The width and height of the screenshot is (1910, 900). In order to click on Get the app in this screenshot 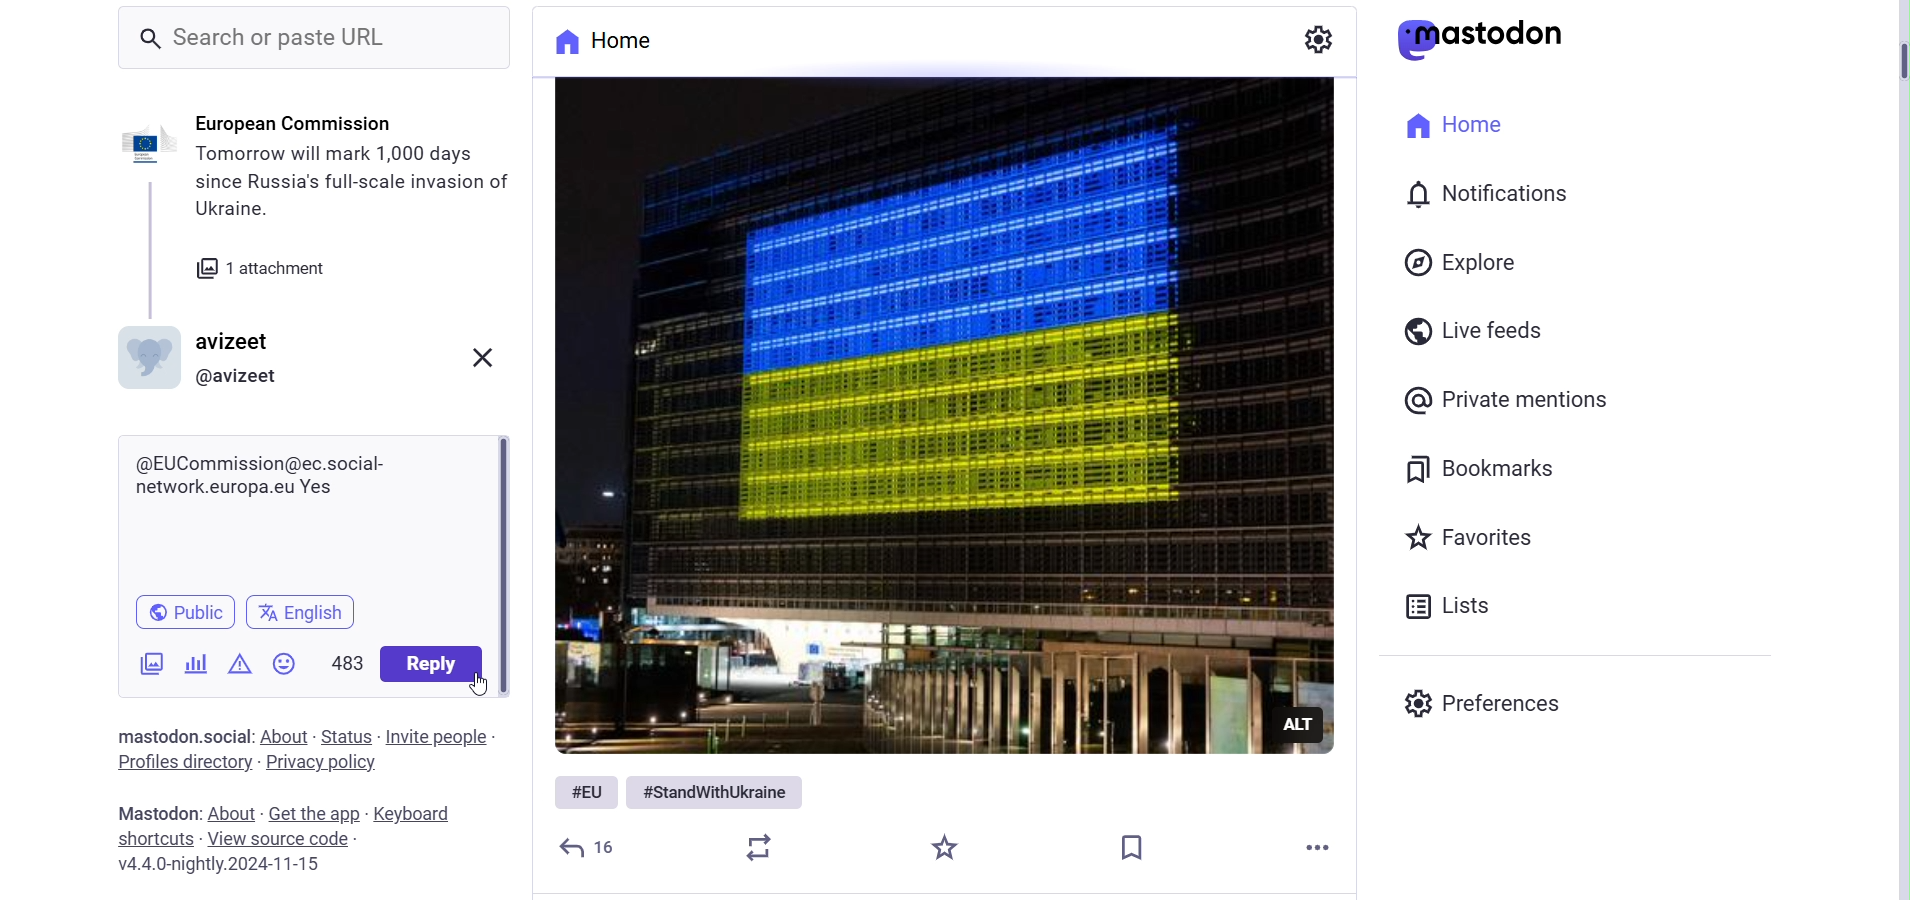, I will do `click(317, 815)`.